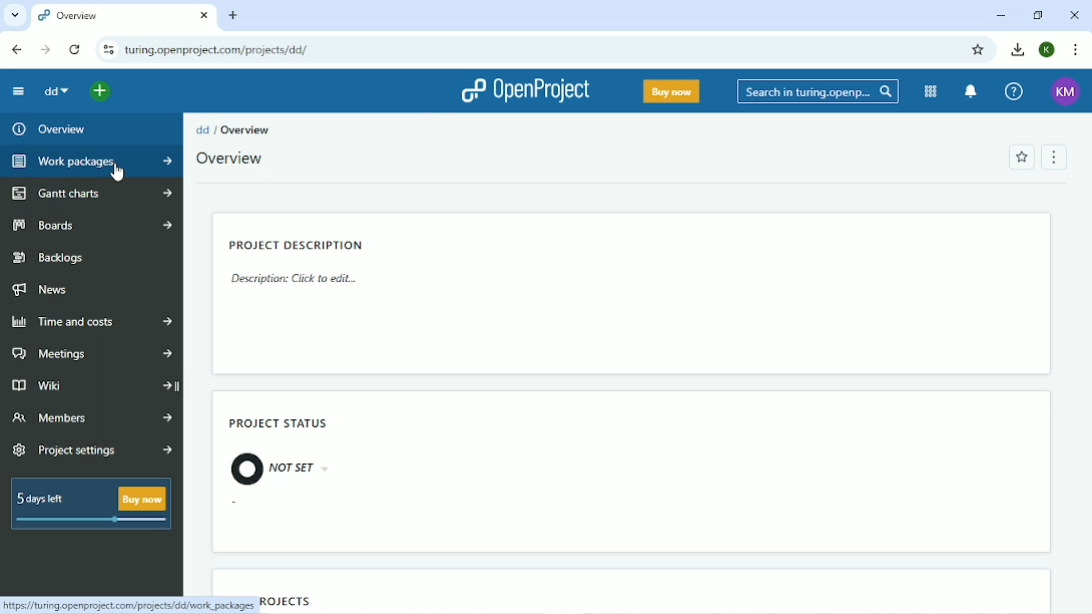 The width and height of the screenshot is (1092, 614). Describe the element at coordinates (1001, 16) in the screenshot. I see `Minimize` at that location.